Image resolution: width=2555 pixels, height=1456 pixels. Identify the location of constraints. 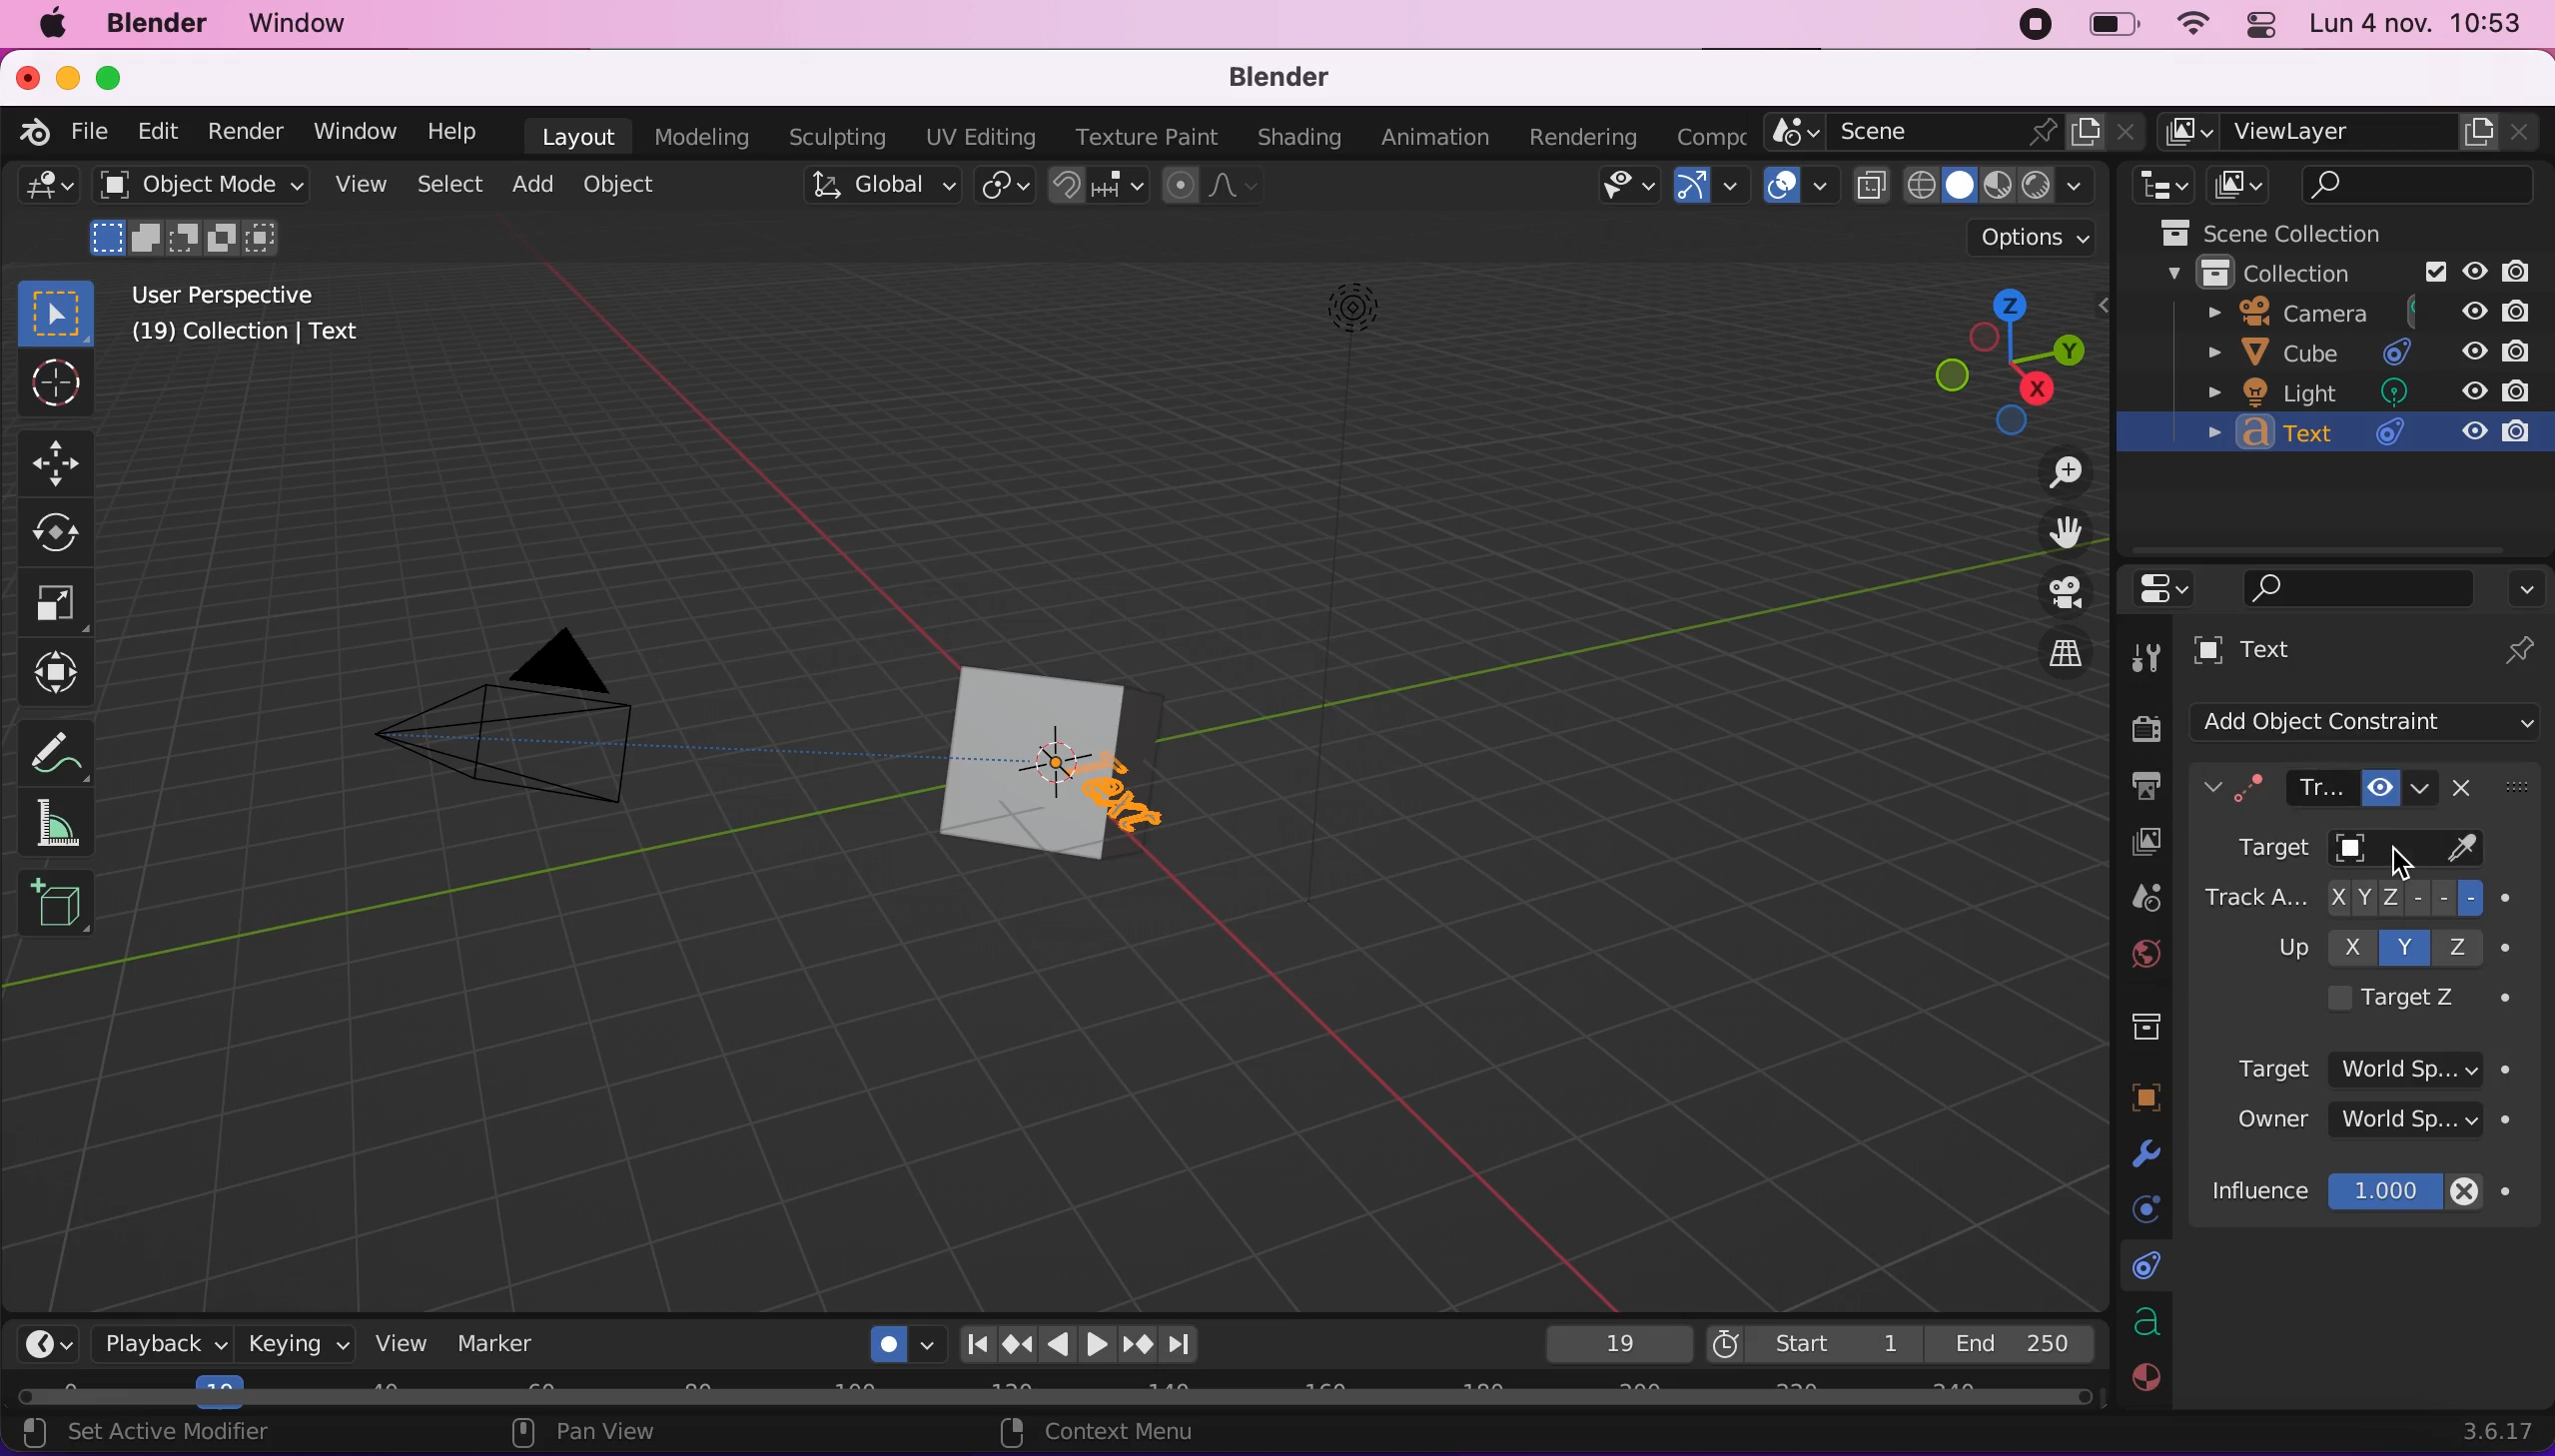
(2141, 1269).